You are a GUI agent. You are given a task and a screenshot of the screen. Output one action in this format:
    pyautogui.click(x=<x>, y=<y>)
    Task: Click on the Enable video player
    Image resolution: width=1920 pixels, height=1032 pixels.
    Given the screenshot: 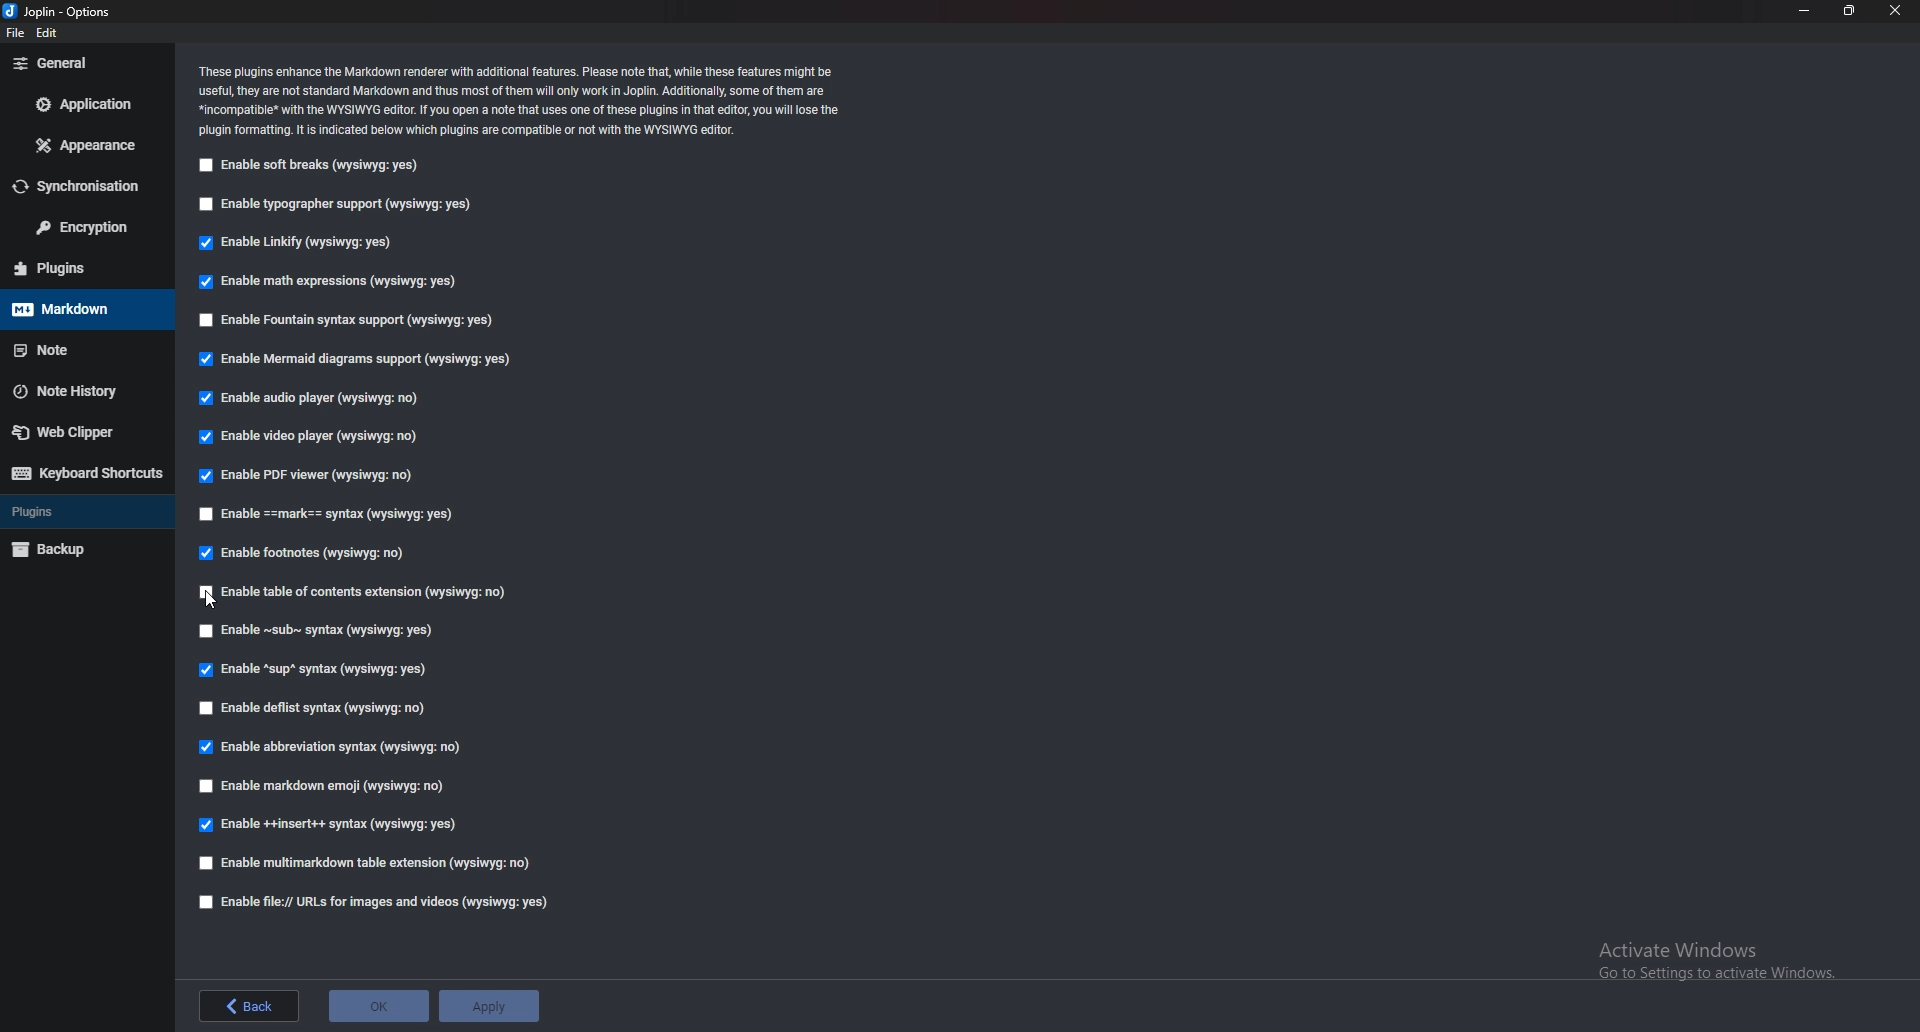 What is the action you would take?
    pyautogui.click(x=309, y=434)
    